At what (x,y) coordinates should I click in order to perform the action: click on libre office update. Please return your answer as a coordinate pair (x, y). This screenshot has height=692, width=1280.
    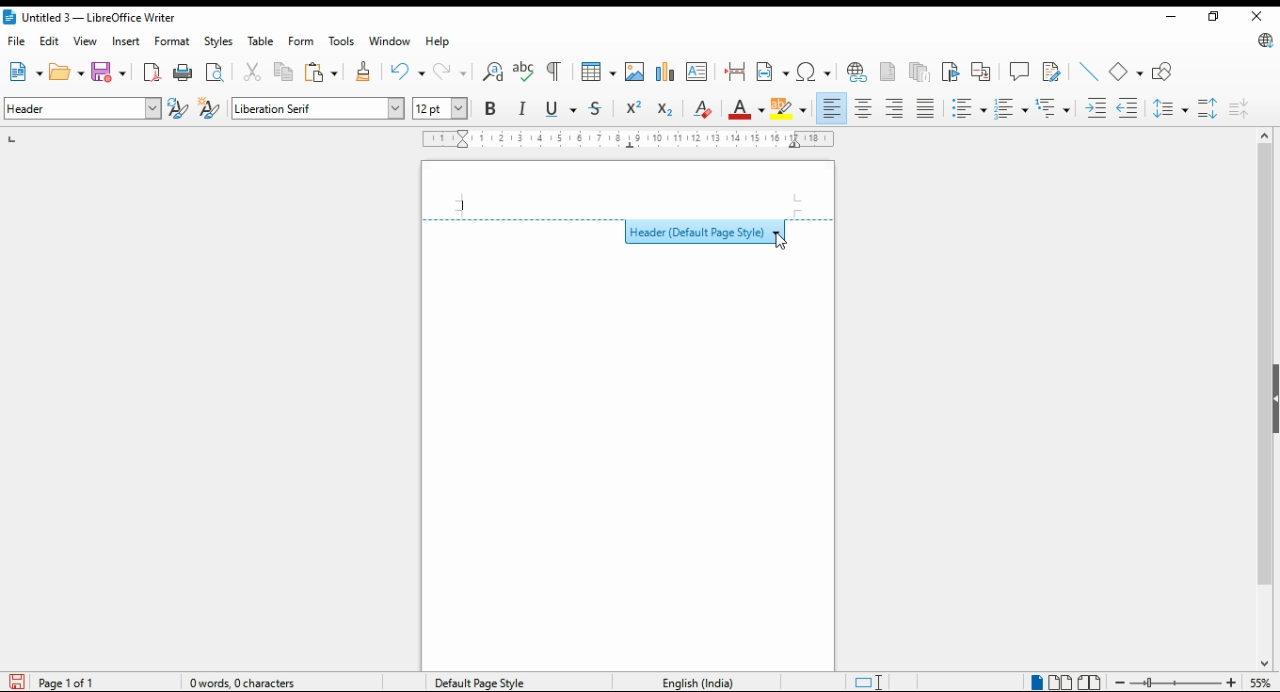
    Looking at the image, I should click on (1262, 42).